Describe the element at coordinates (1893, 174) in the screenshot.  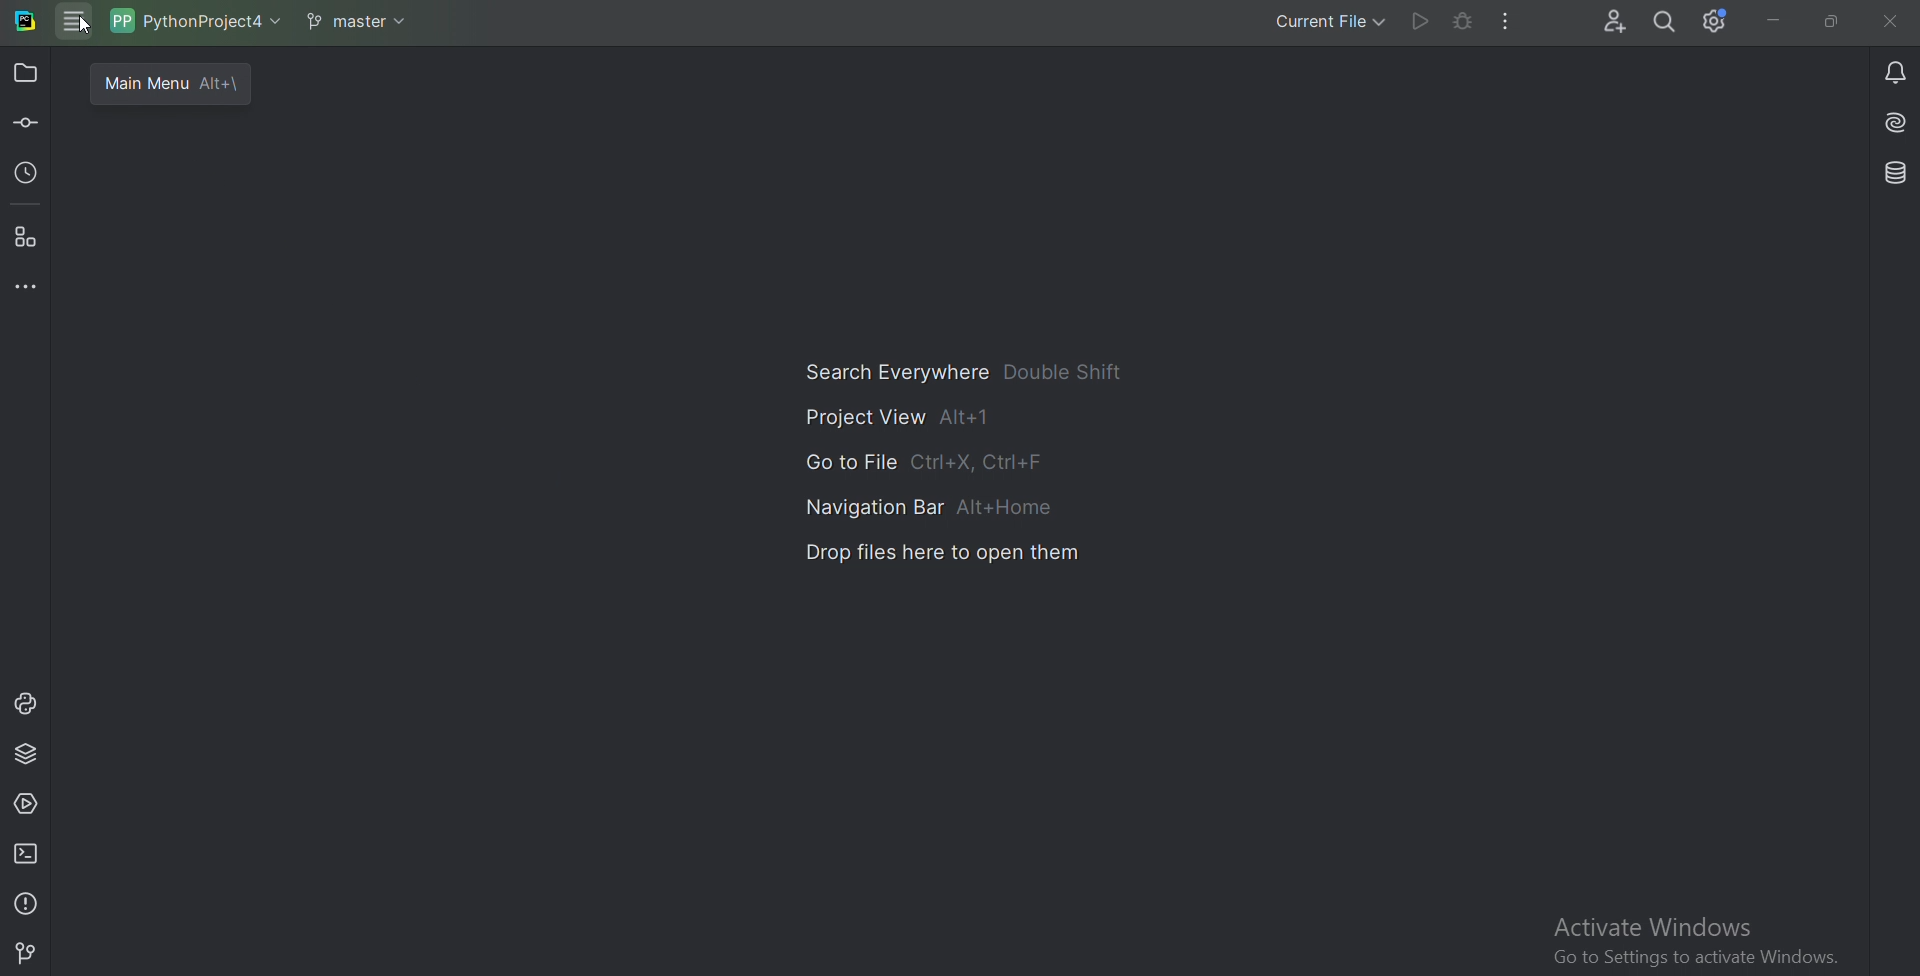
I see `Database` at that location.